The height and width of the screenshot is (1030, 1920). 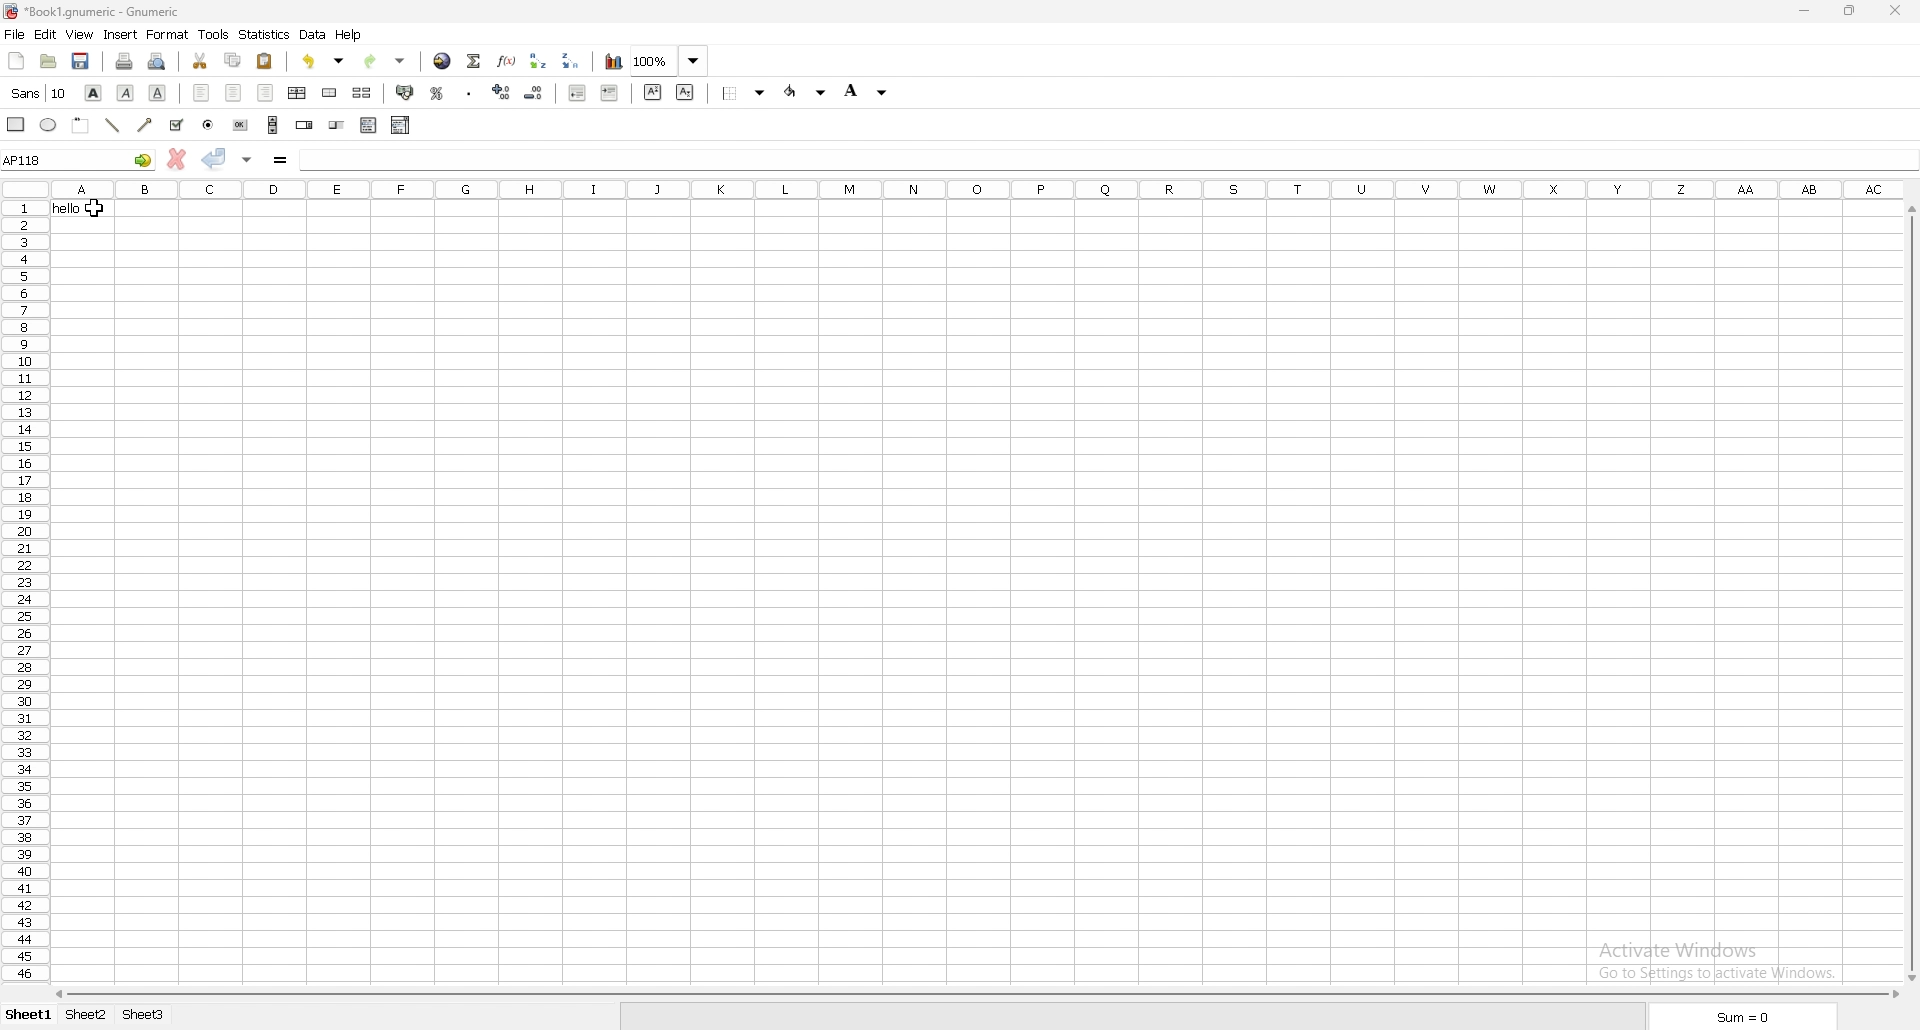 What do you see at coordinates (535, 92) in the screenshot?
I see `decrease decimals` at bounding box center [535, 92].